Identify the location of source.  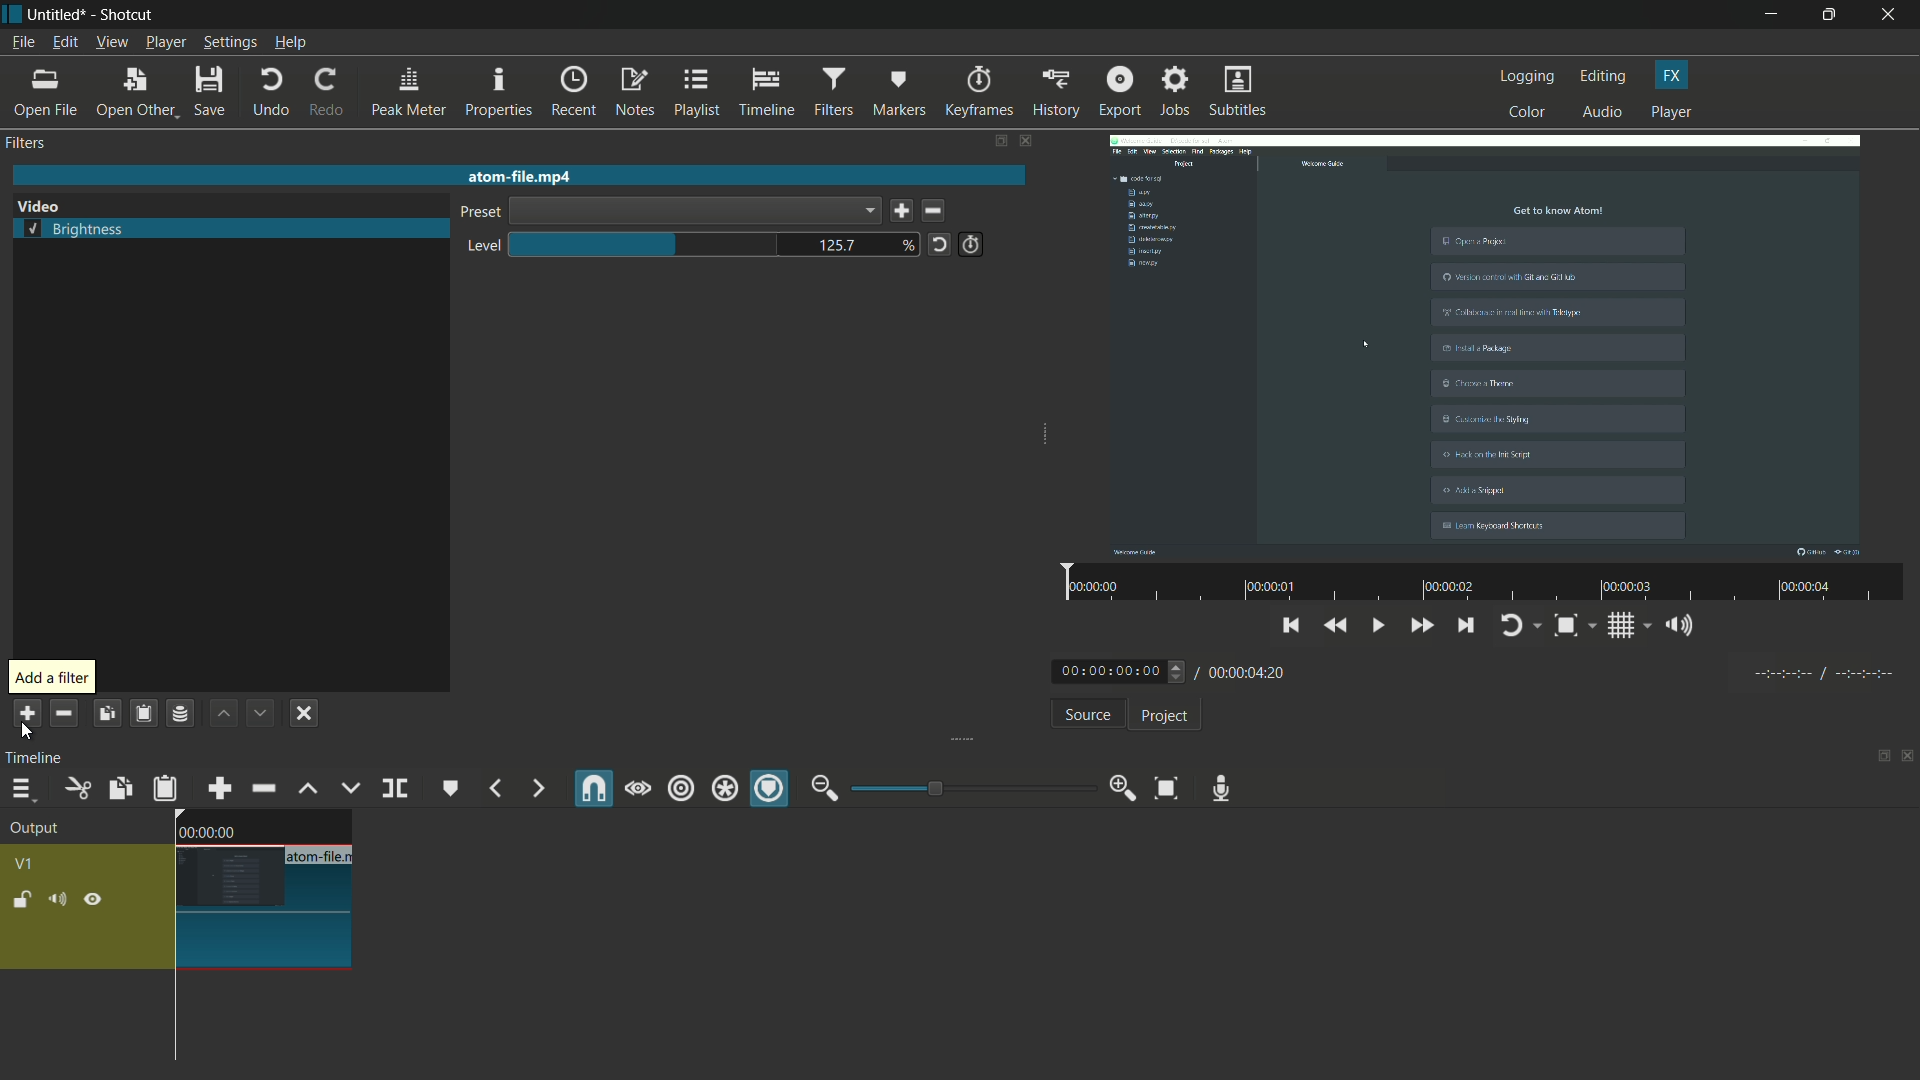
(1087, 717).